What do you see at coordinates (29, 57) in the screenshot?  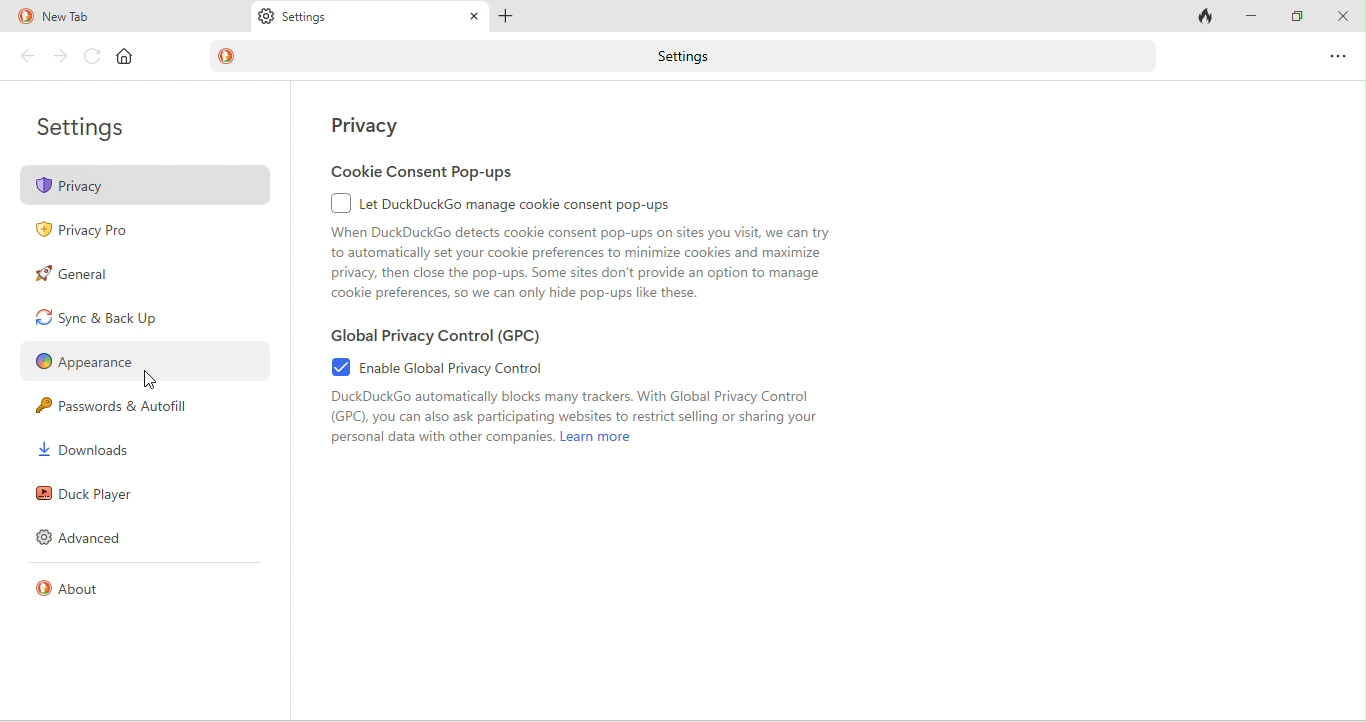 I see `back` at bounding box center [29, 57].